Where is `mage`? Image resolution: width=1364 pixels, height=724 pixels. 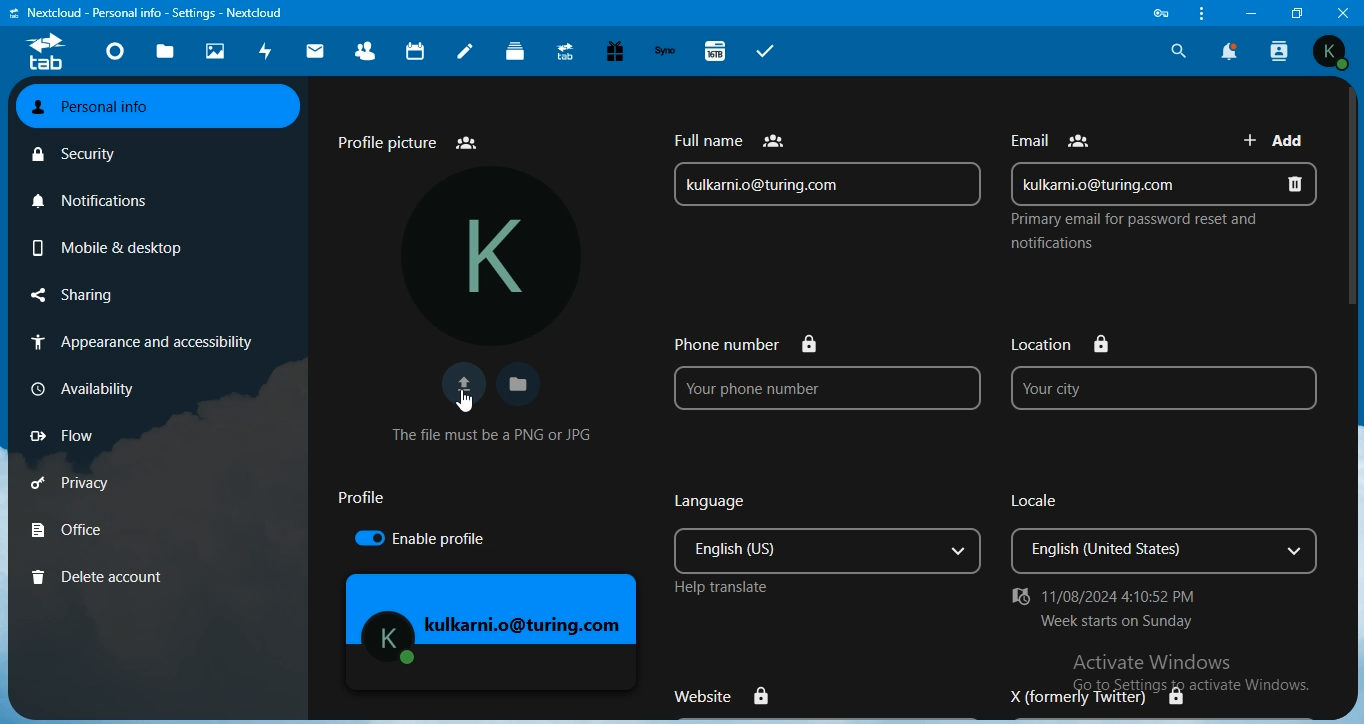
mage is located at coordinates (494, 634).